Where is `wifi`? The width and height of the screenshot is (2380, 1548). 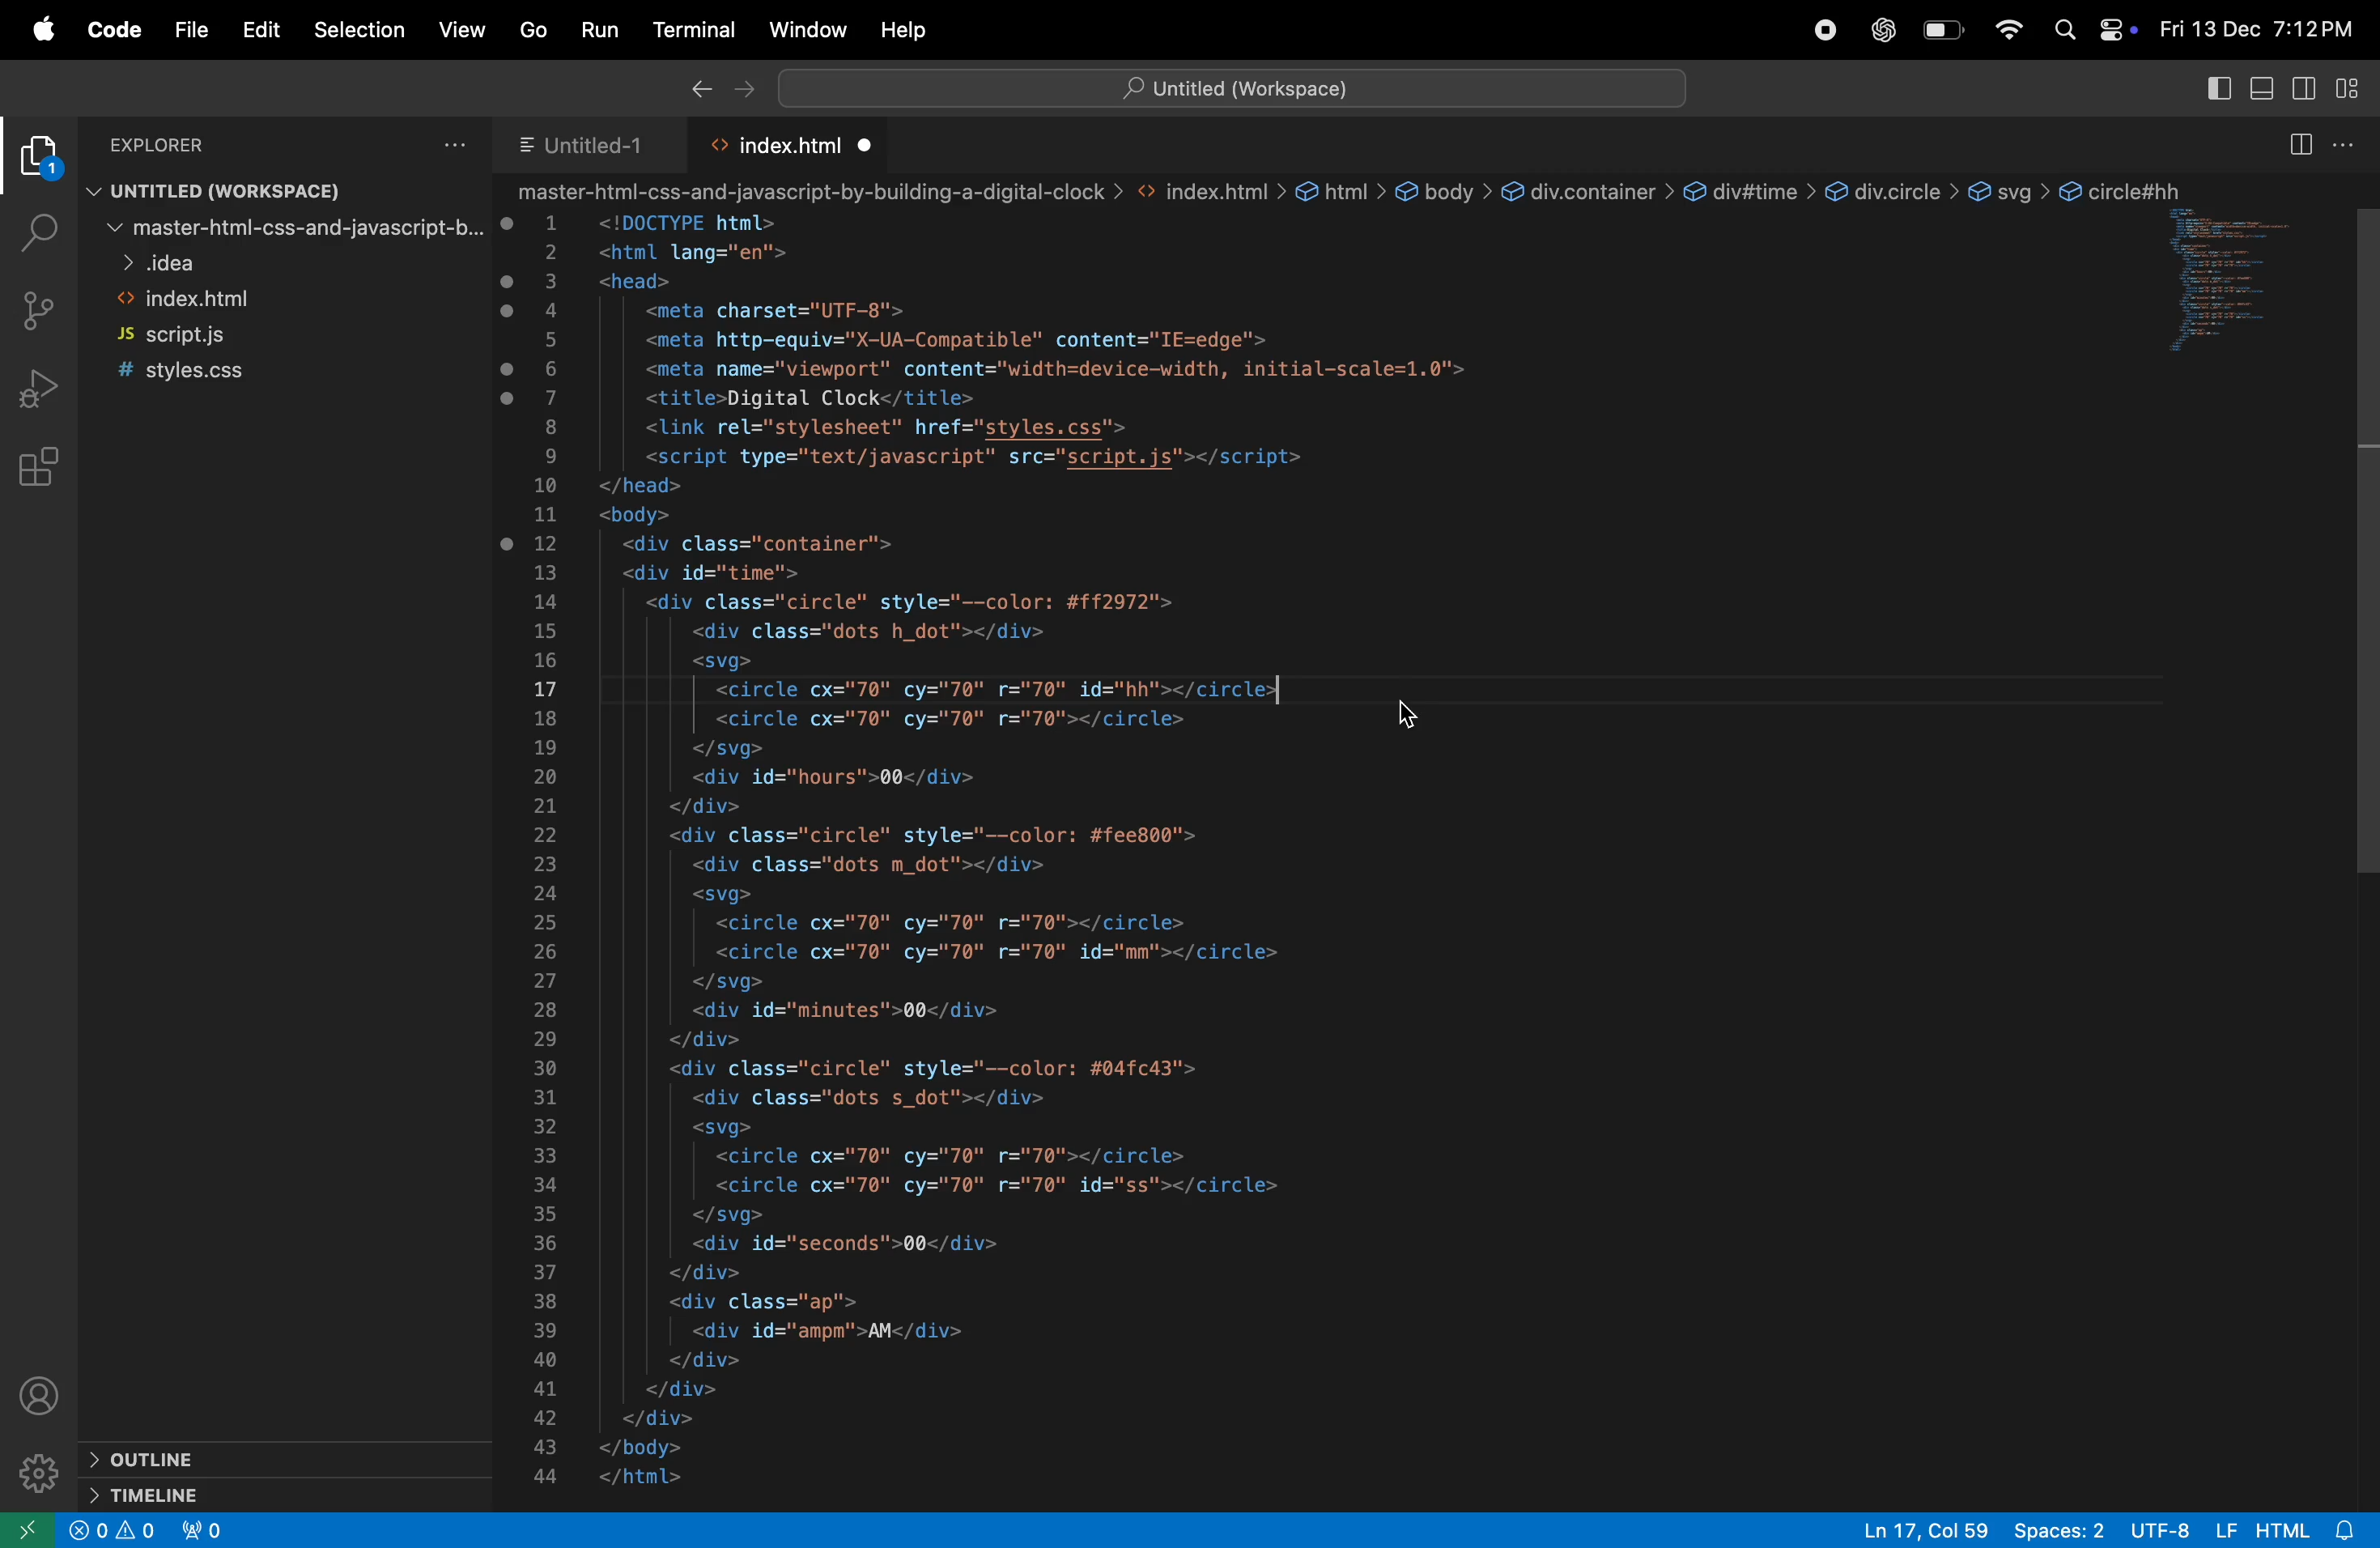
wifi is located at coordinates (2007, 30).